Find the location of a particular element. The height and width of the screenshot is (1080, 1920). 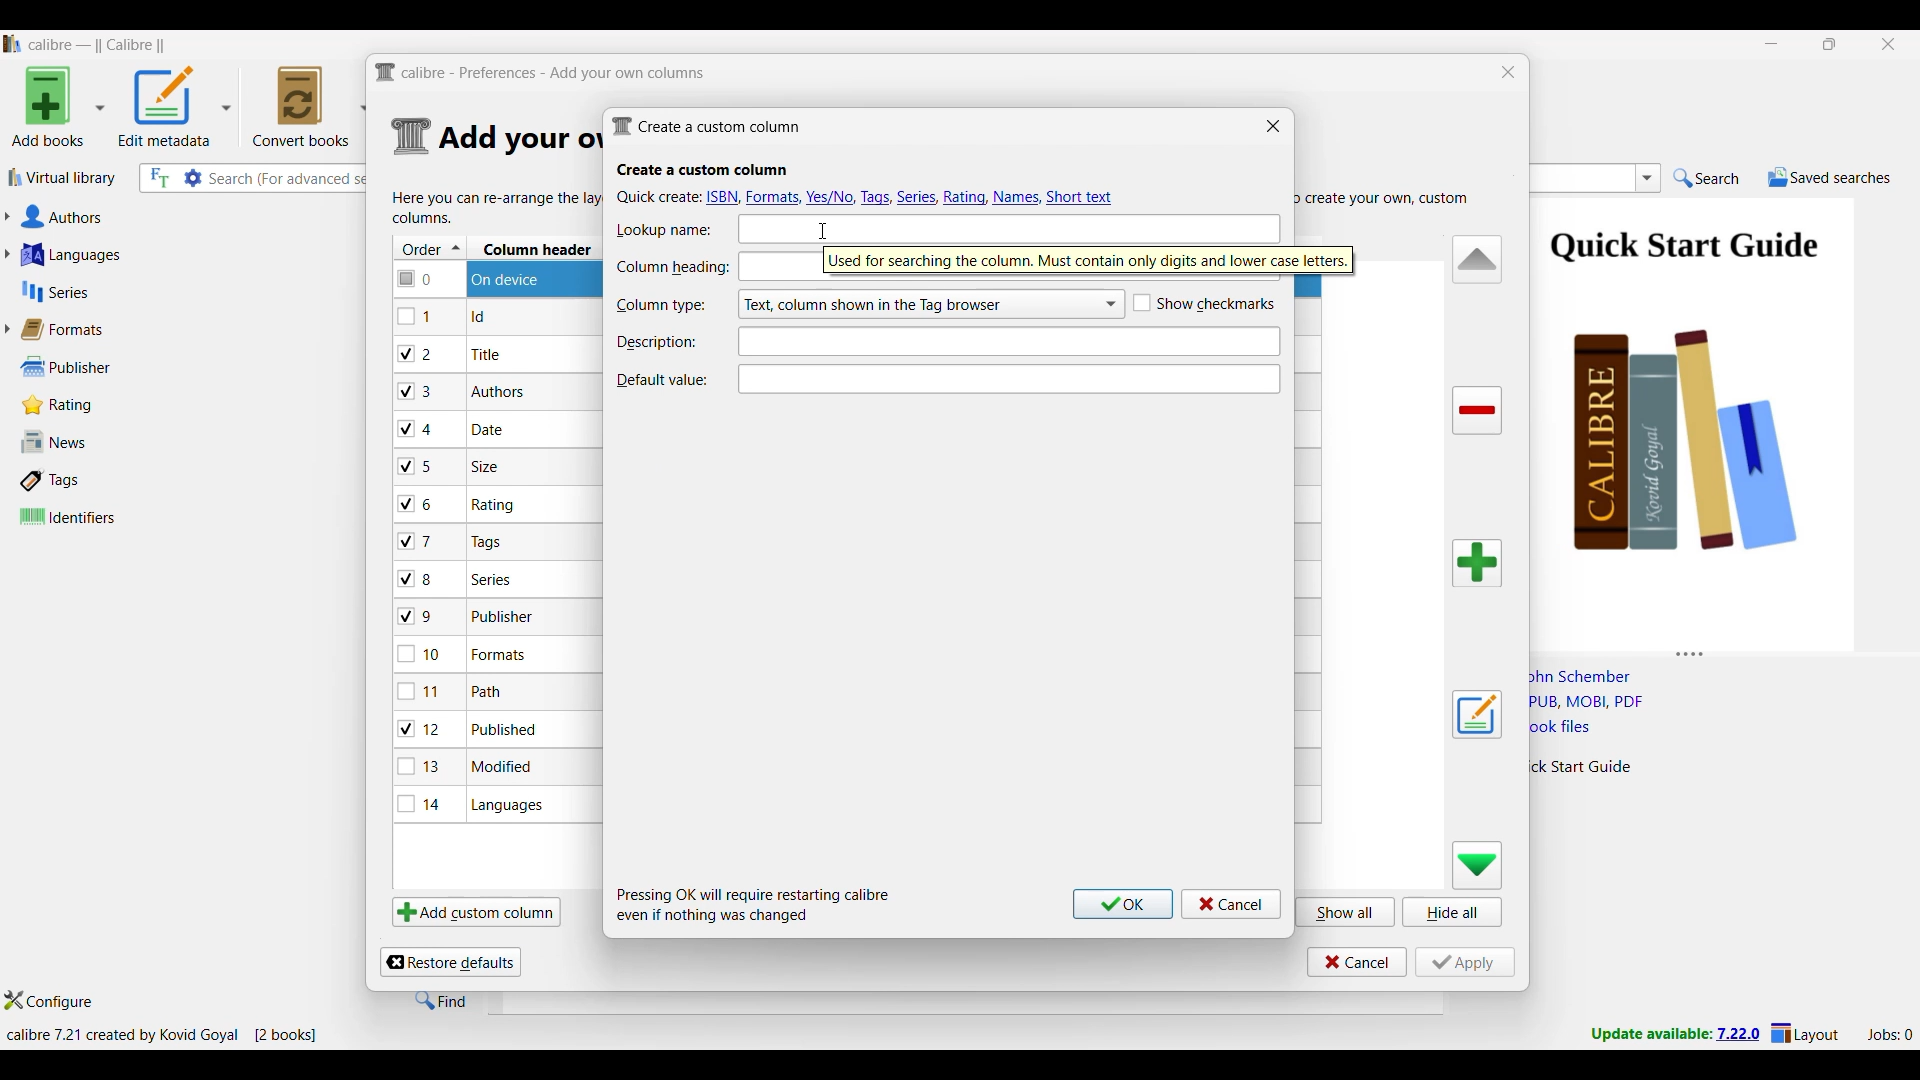

Text is located at coordinates (1008, 343).